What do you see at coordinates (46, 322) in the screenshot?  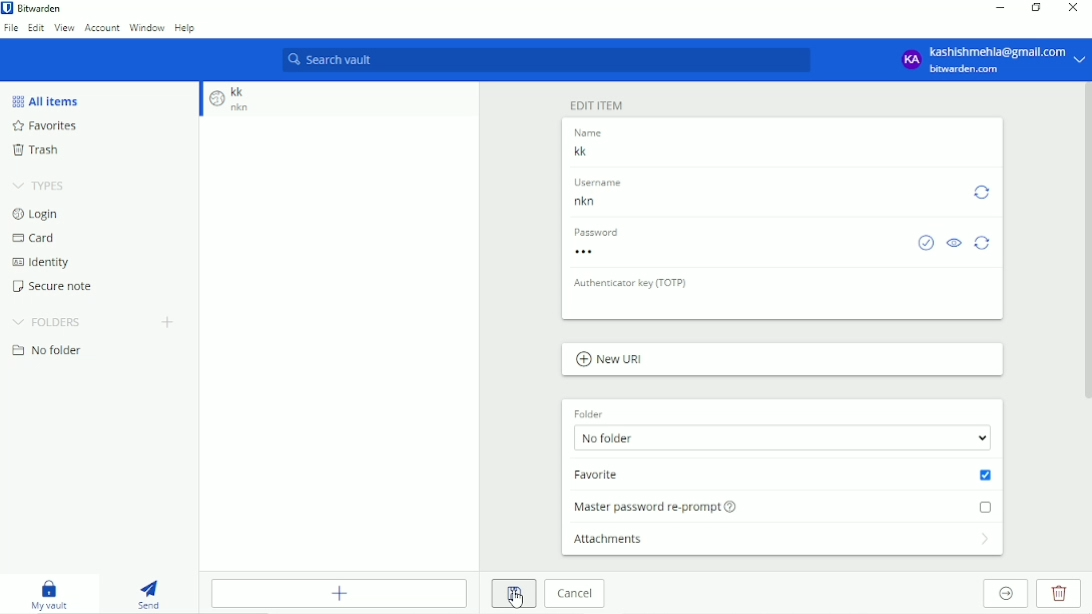 I see `Folders` at bounding box center [46, 322].